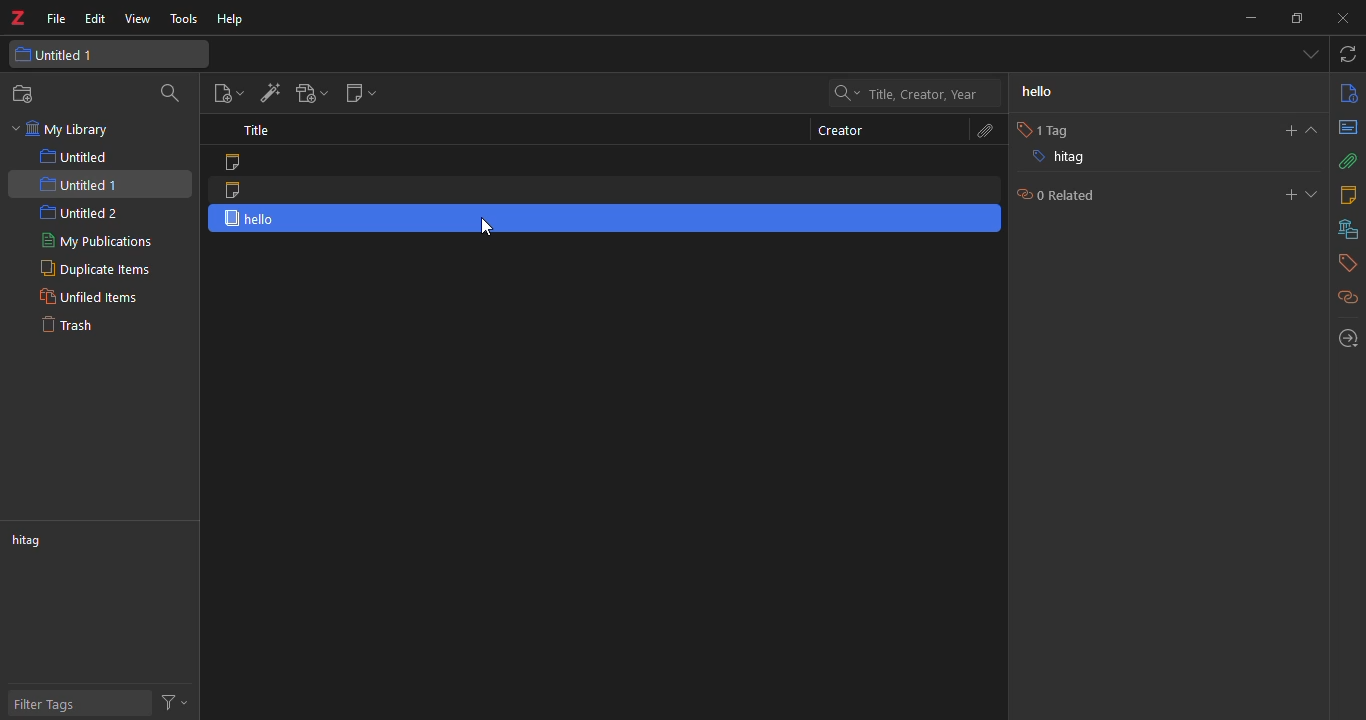 Image resolution: width=1366 pixels, height=720 pixels. What do you see at coordinates (135, 20) in the screenshot?
I see `view` at bounding box center [135, 20].